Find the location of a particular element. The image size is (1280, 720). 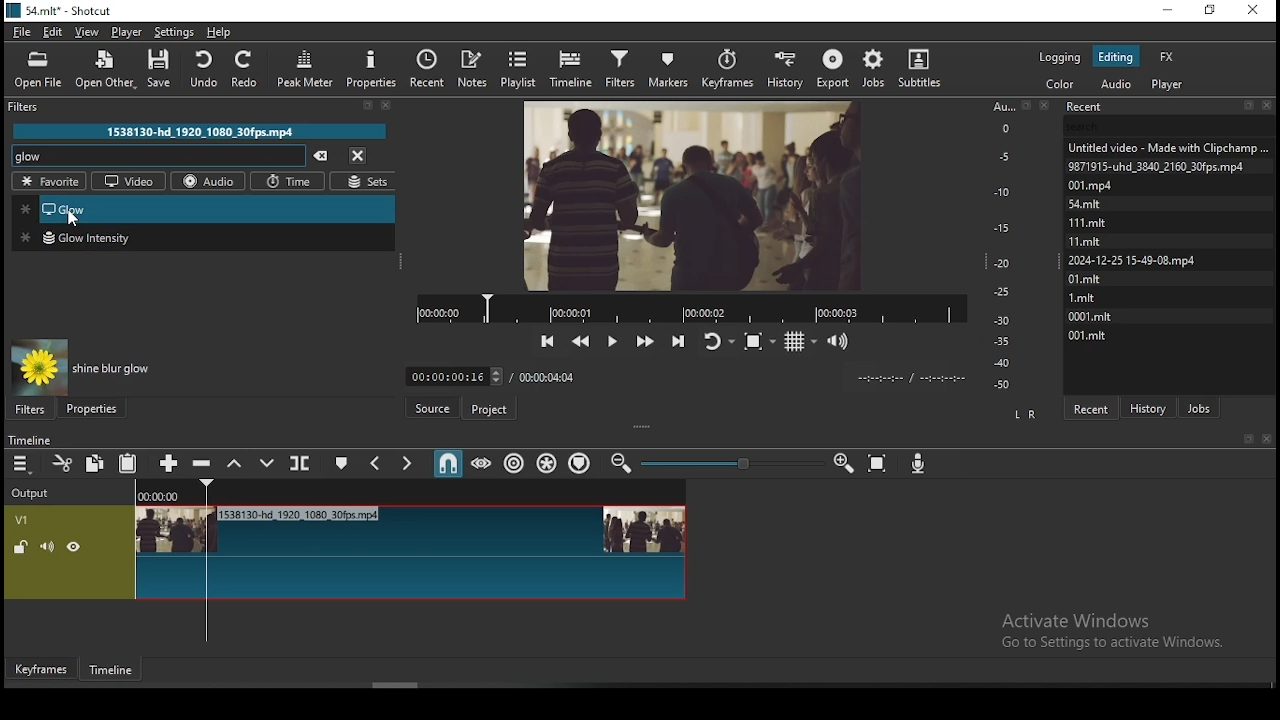

skip to the previous point is located at coordinates (548, 342).